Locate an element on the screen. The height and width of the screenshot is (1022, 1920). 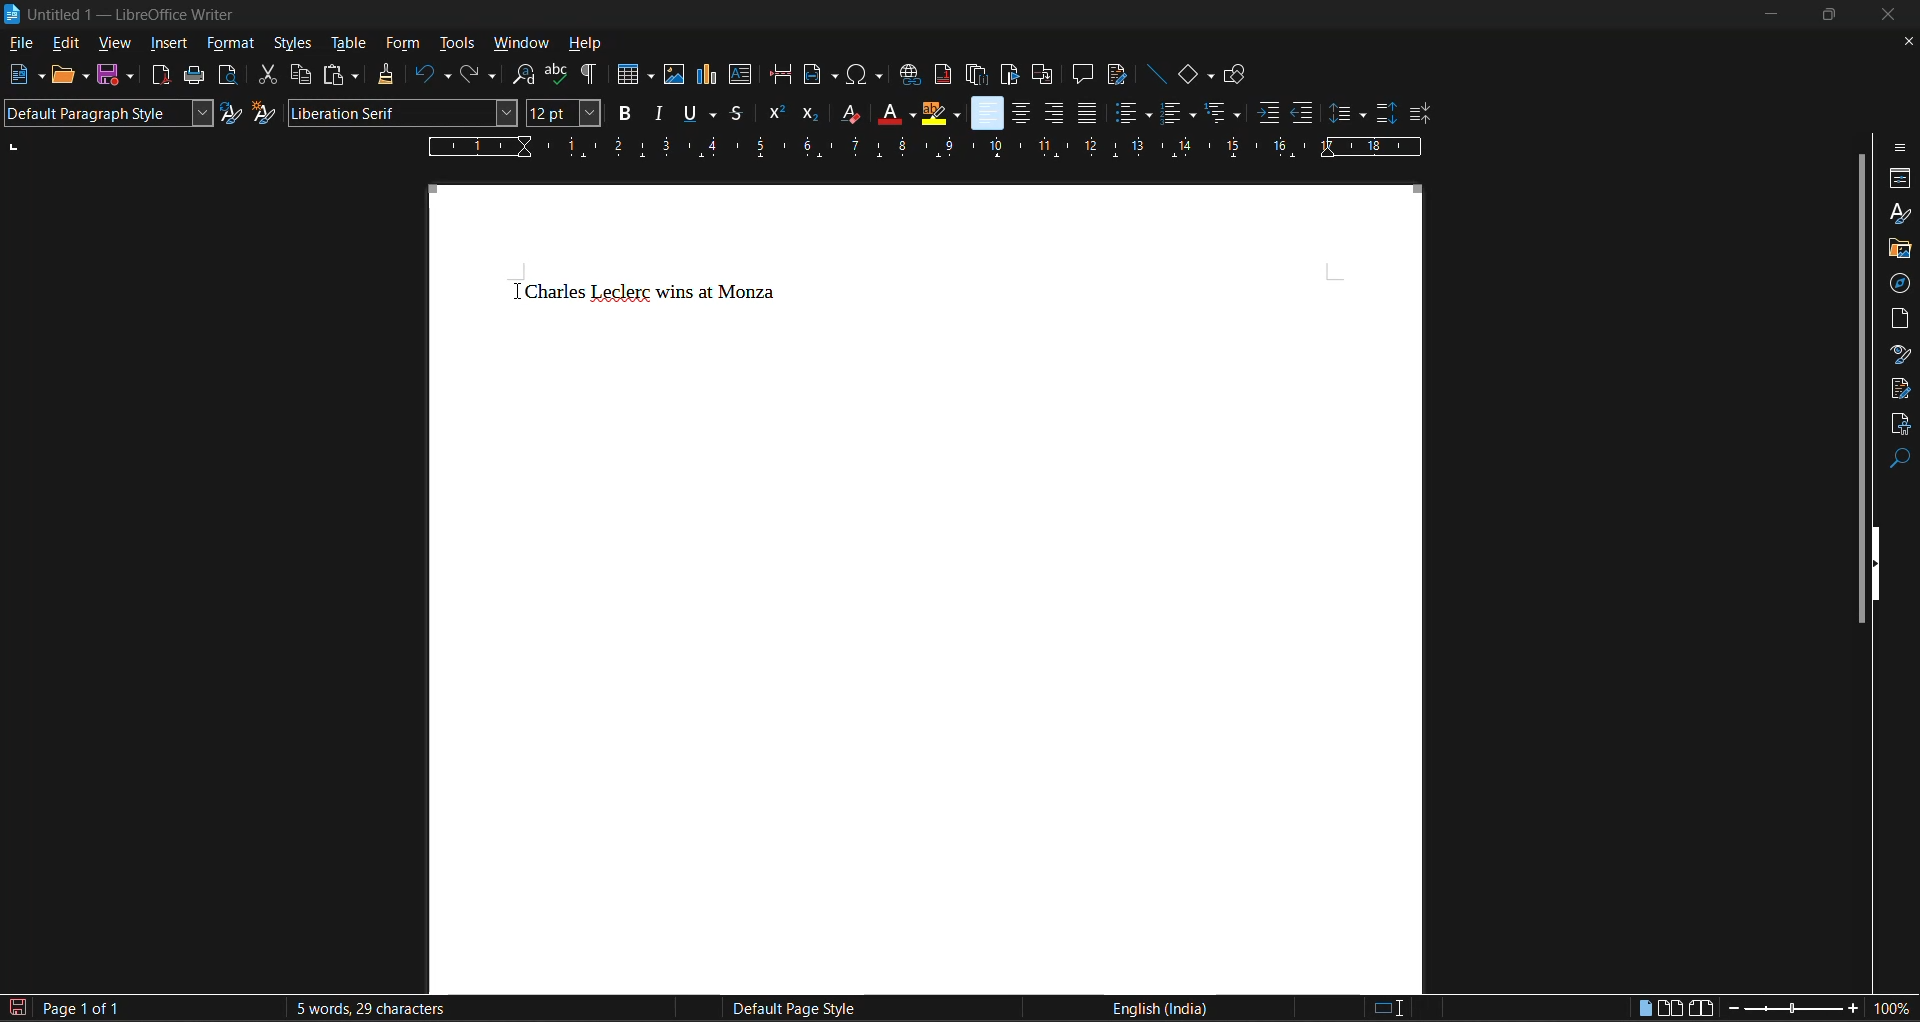
insert bookmark is located at coordinates (1007, 74).